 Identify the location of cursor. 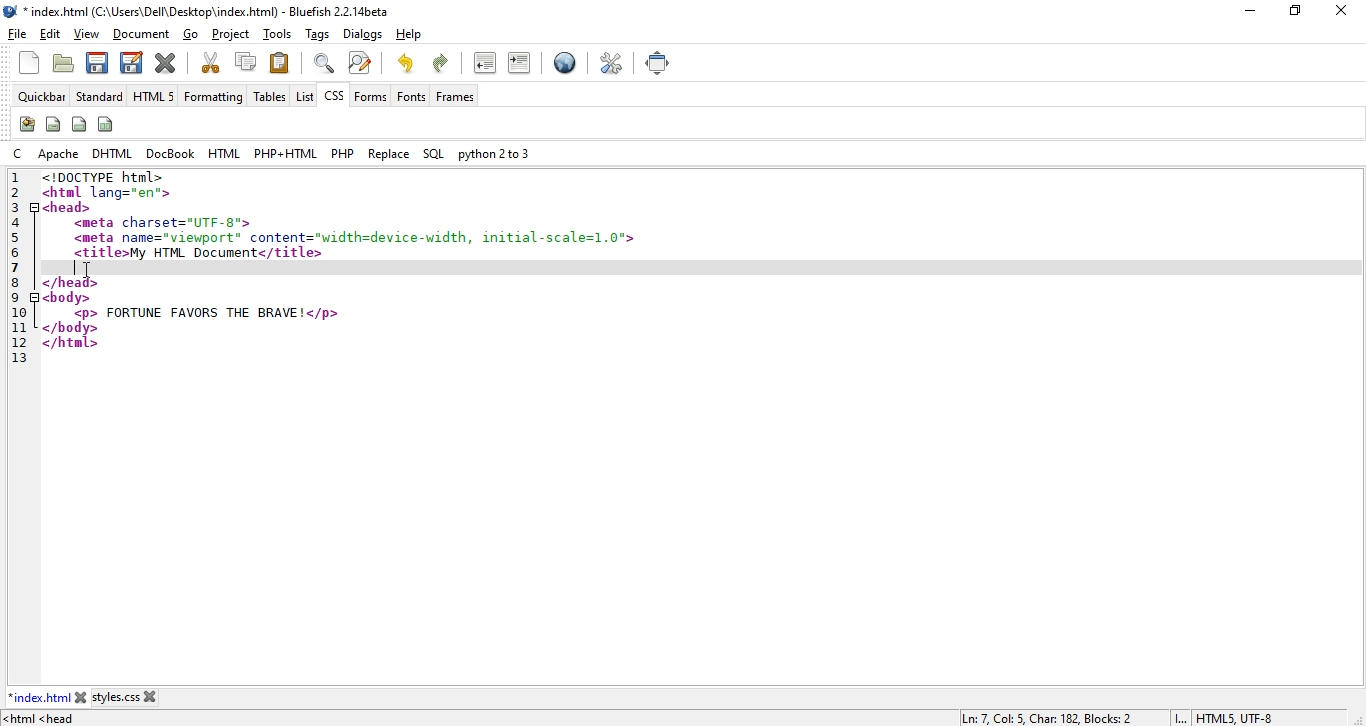
(89, 271).